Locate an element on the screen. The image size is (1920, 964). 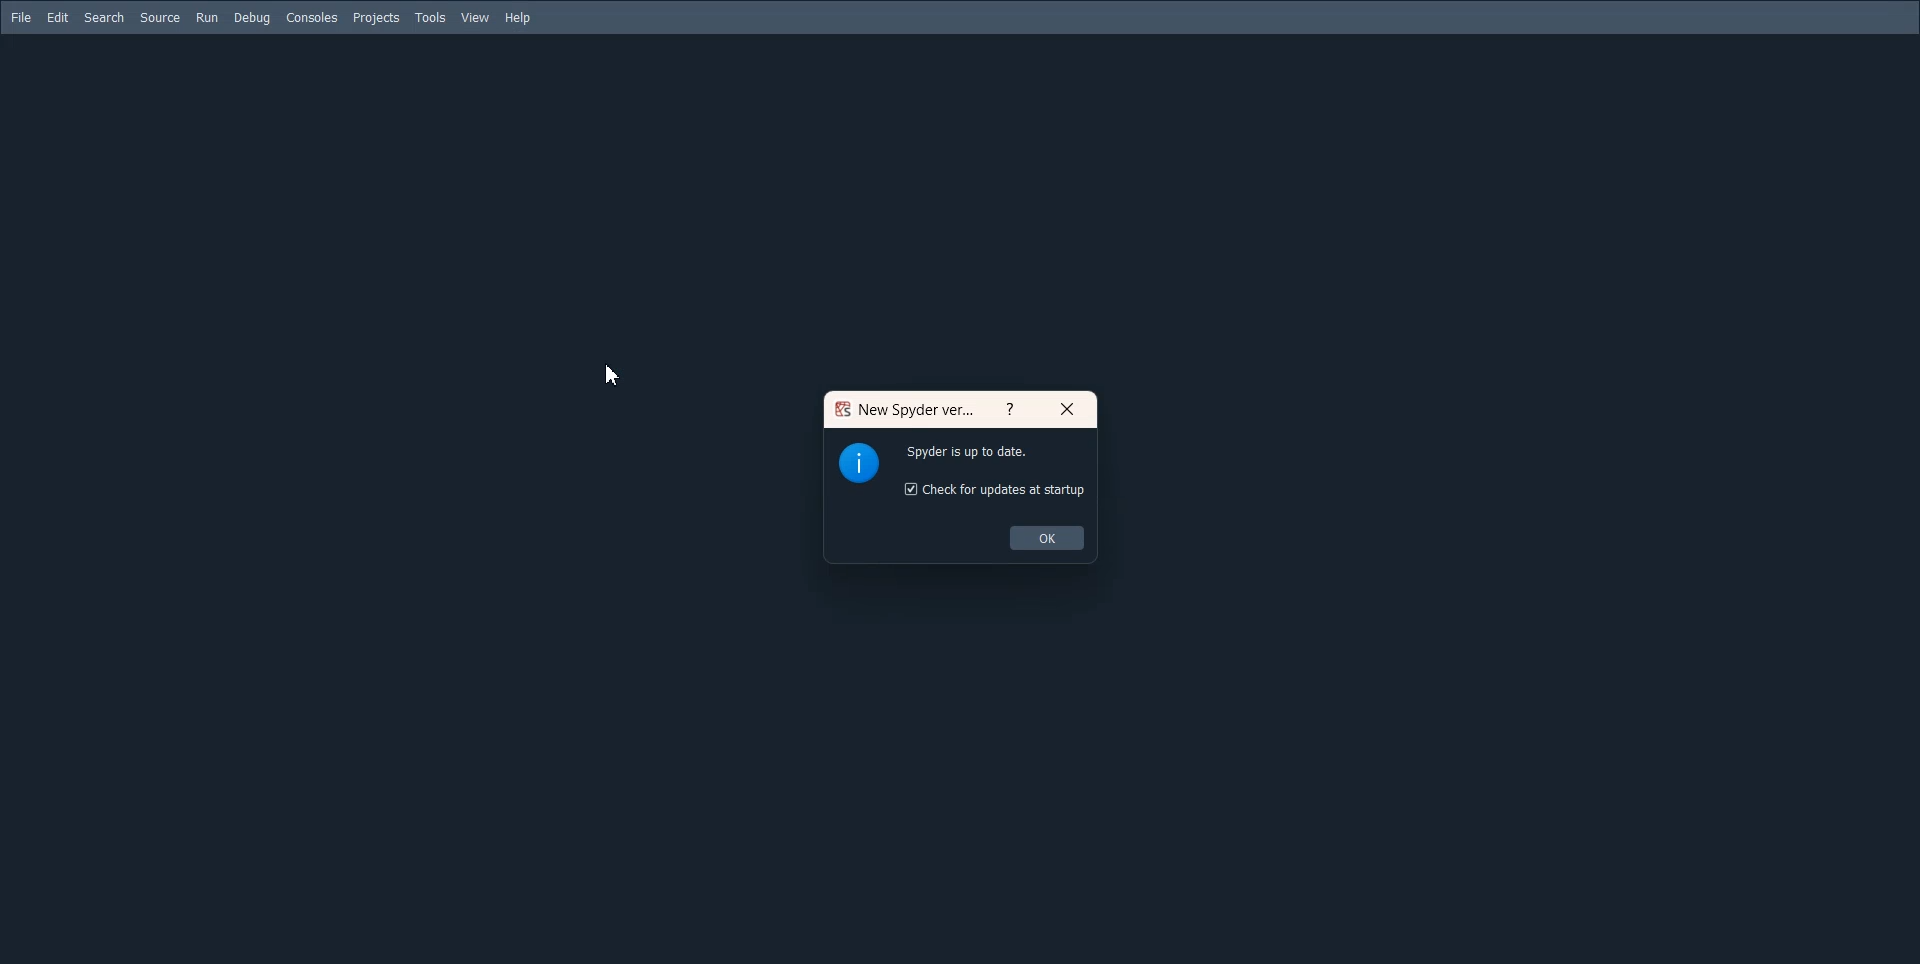
Edit is located at coordinates (57, 17).